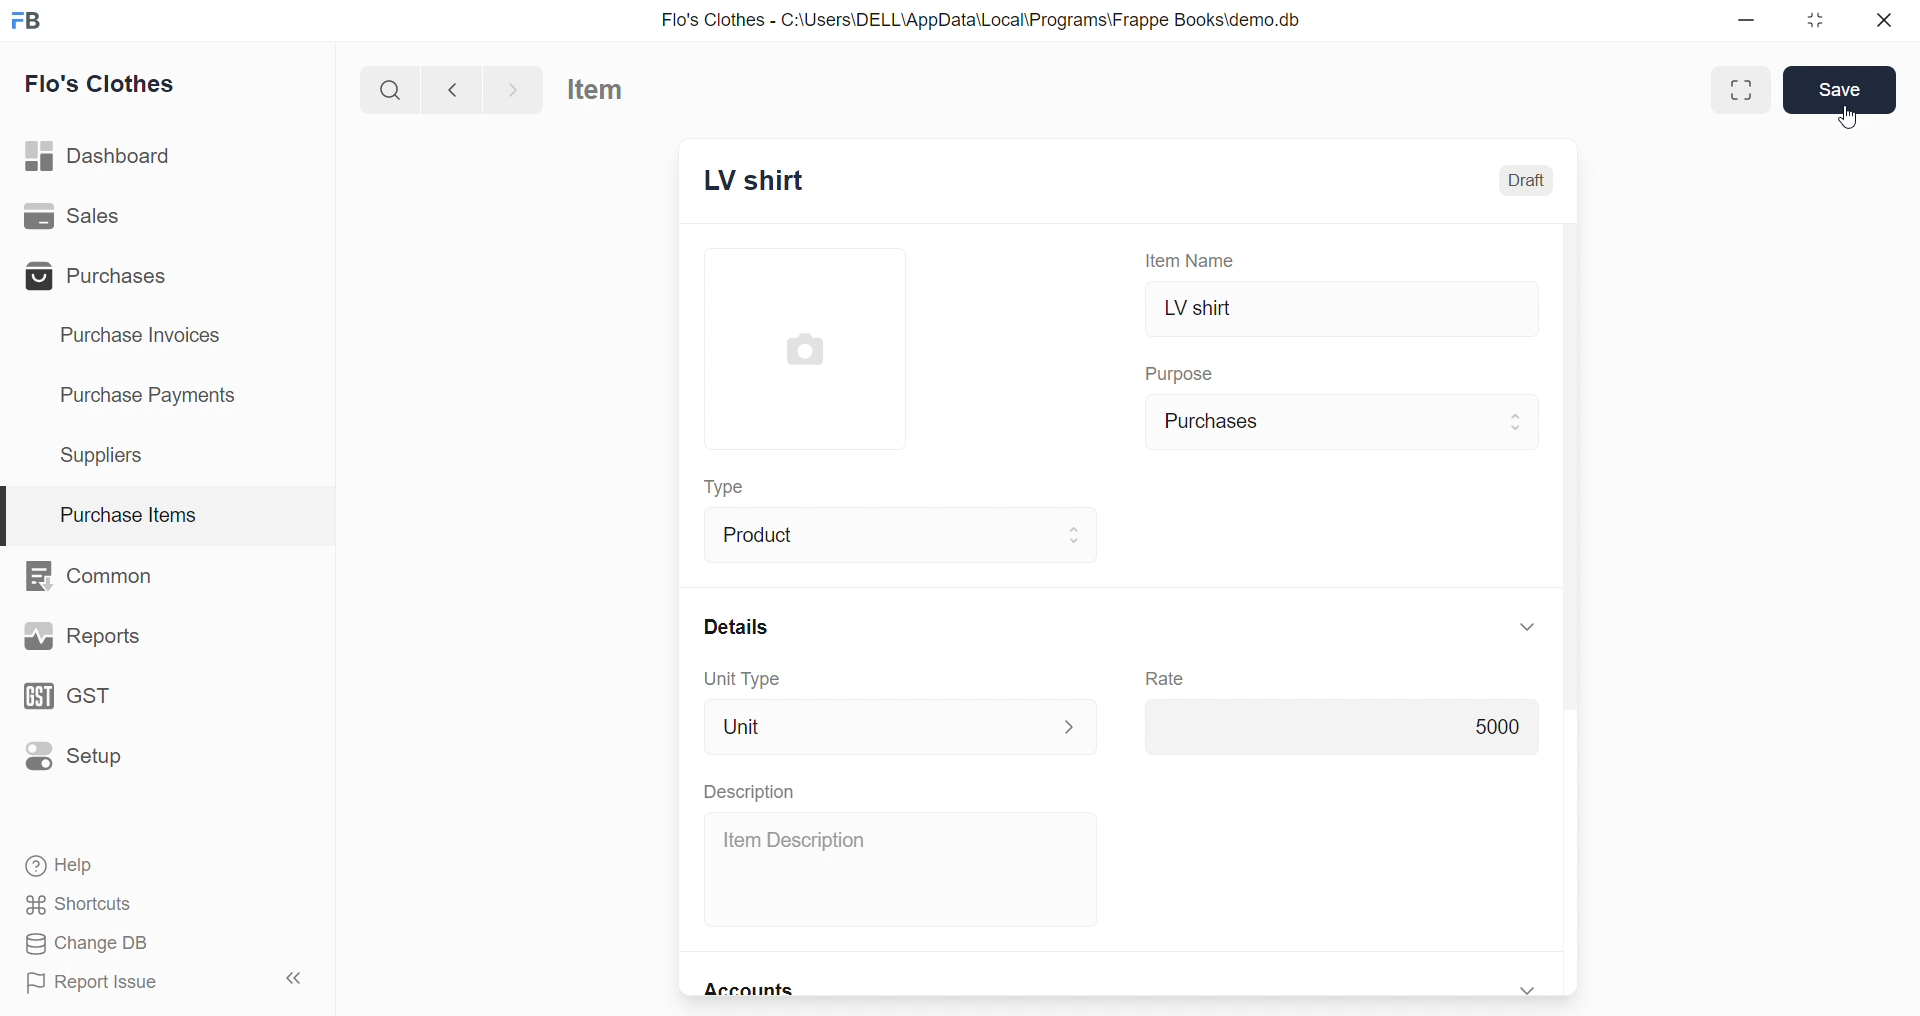 This screenshot has width=1920, height=1016. What do you see at coordinates (1816, 20) in the screenshot?
I see `resize` at bounding box center [1816, 20].